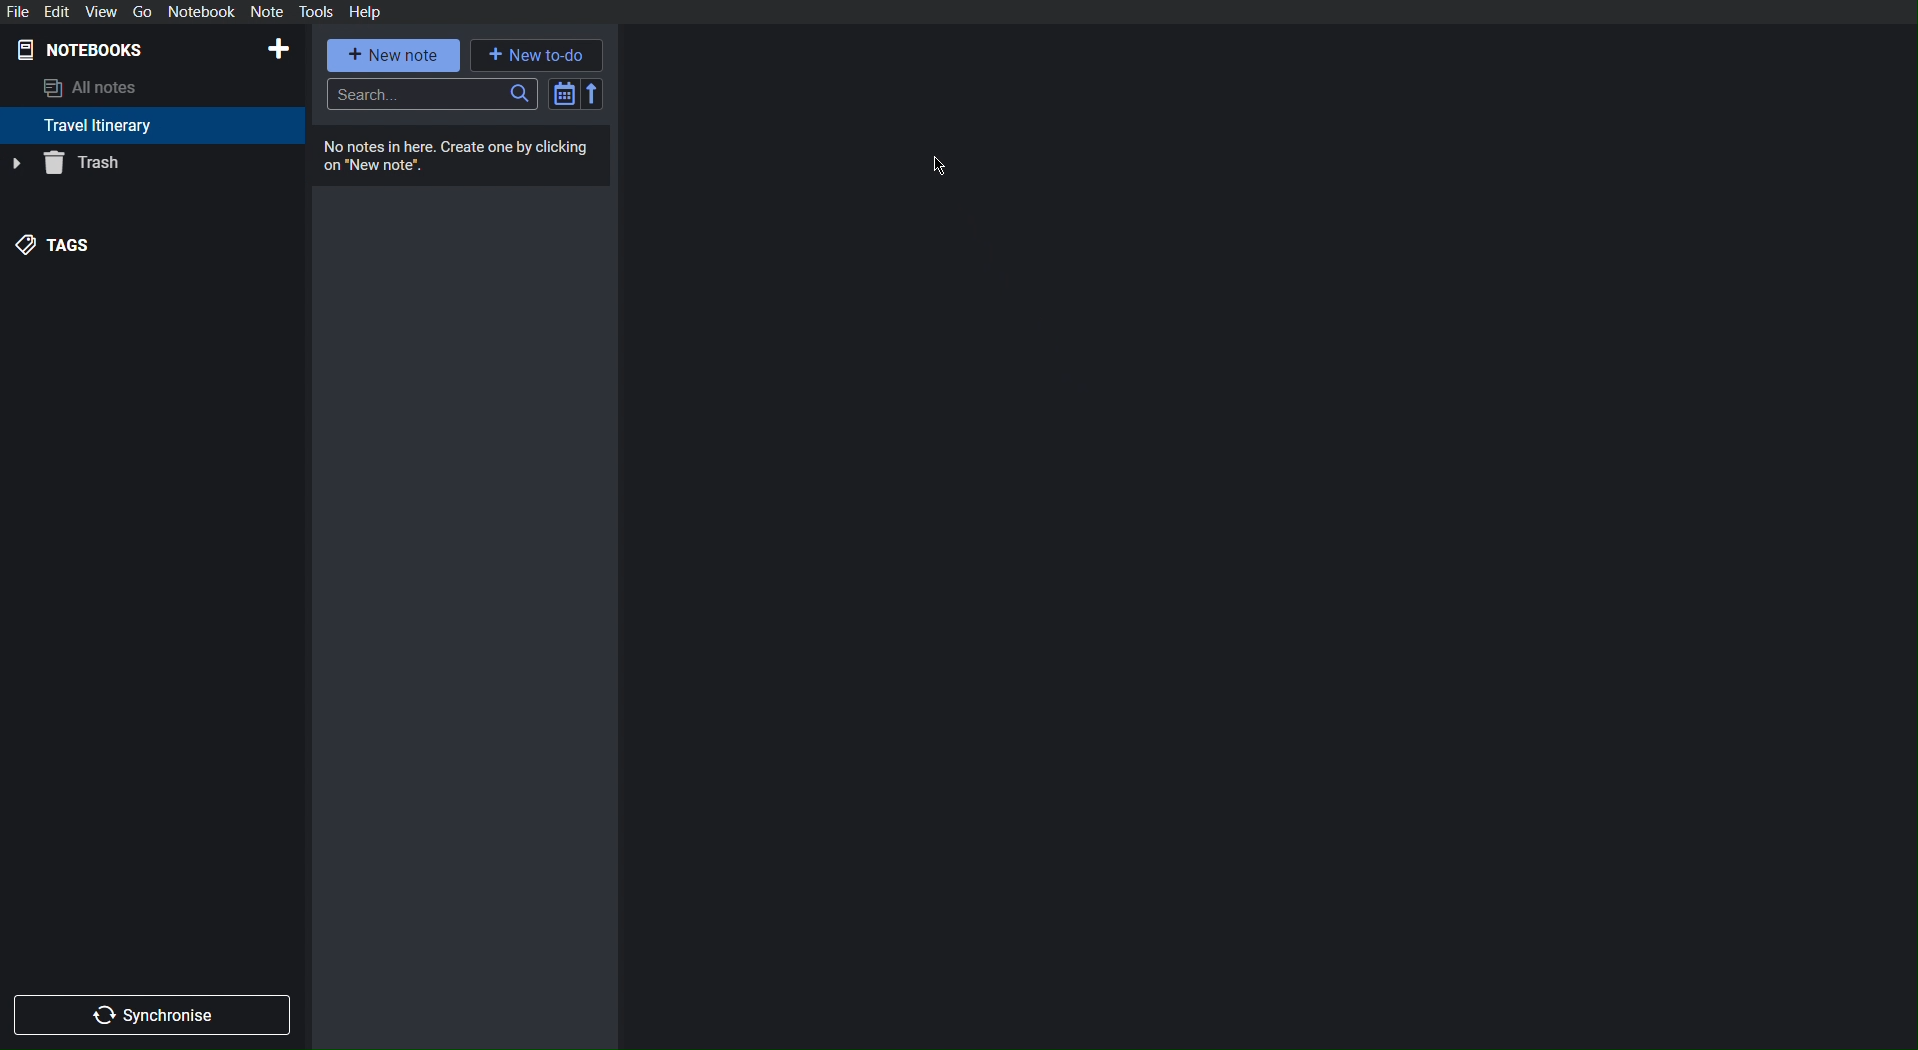 The height and width of the screenshot is (1050, 1918). What do you see at coordinates (53, 242) in the screenshot?
I see `Tags` at bounding box center [53, 242].